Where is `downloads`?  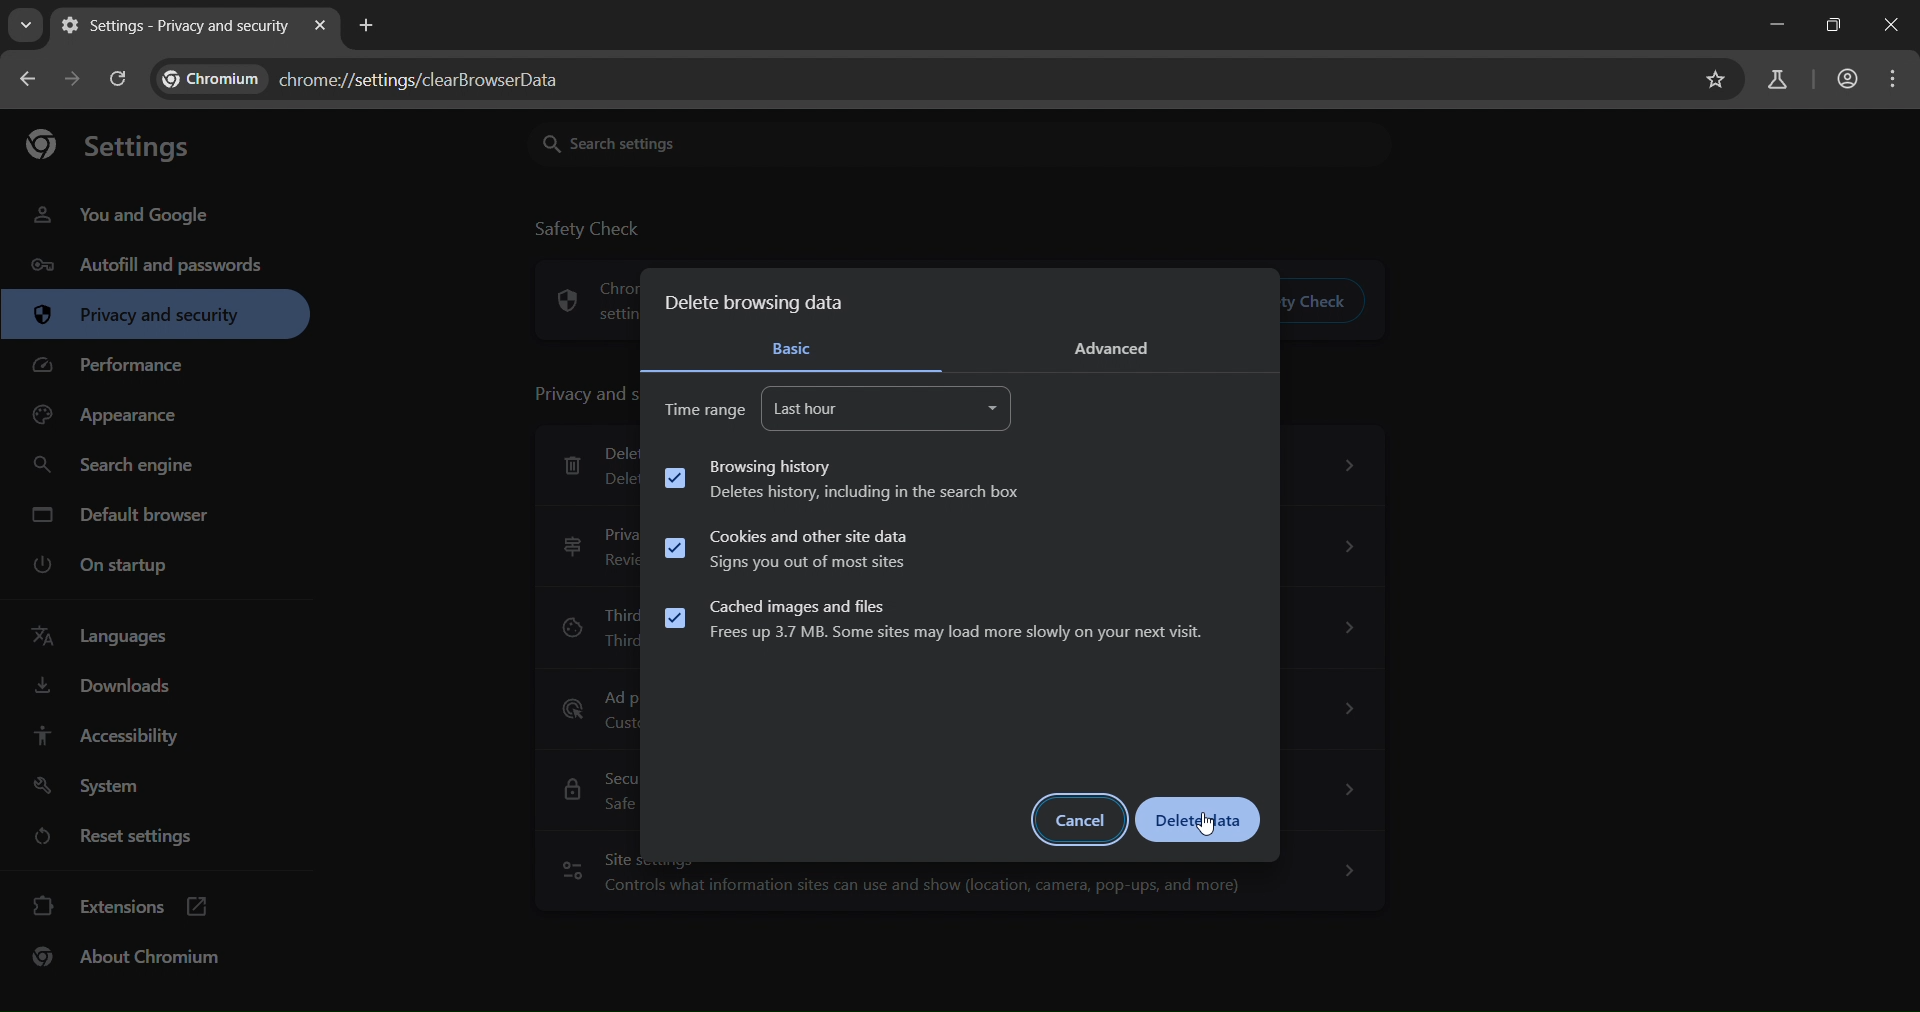
downloads is located at coordinates (112, 687).